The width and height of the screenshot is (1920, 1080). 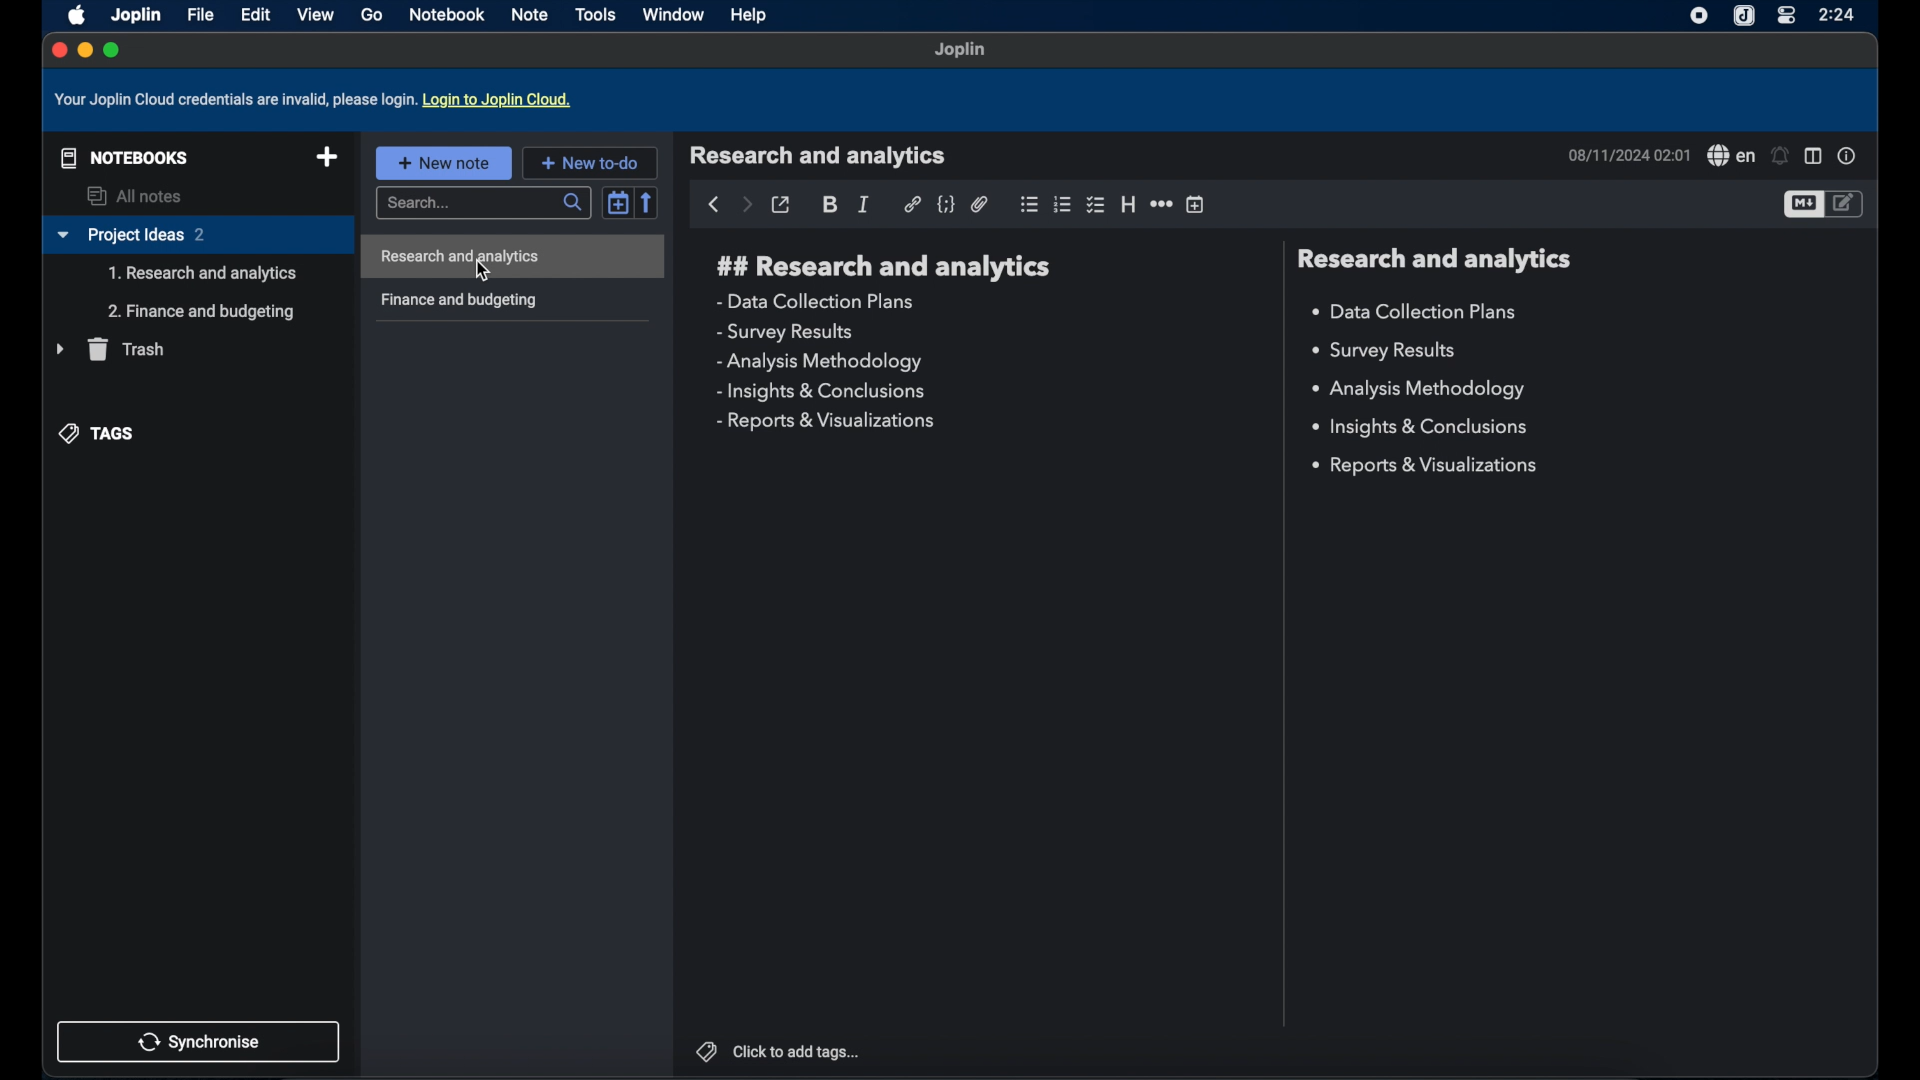 What do you see at coordinates (818, 362) in the screenshot?
I see `analysis methodology` at bounding box center [818, 362].